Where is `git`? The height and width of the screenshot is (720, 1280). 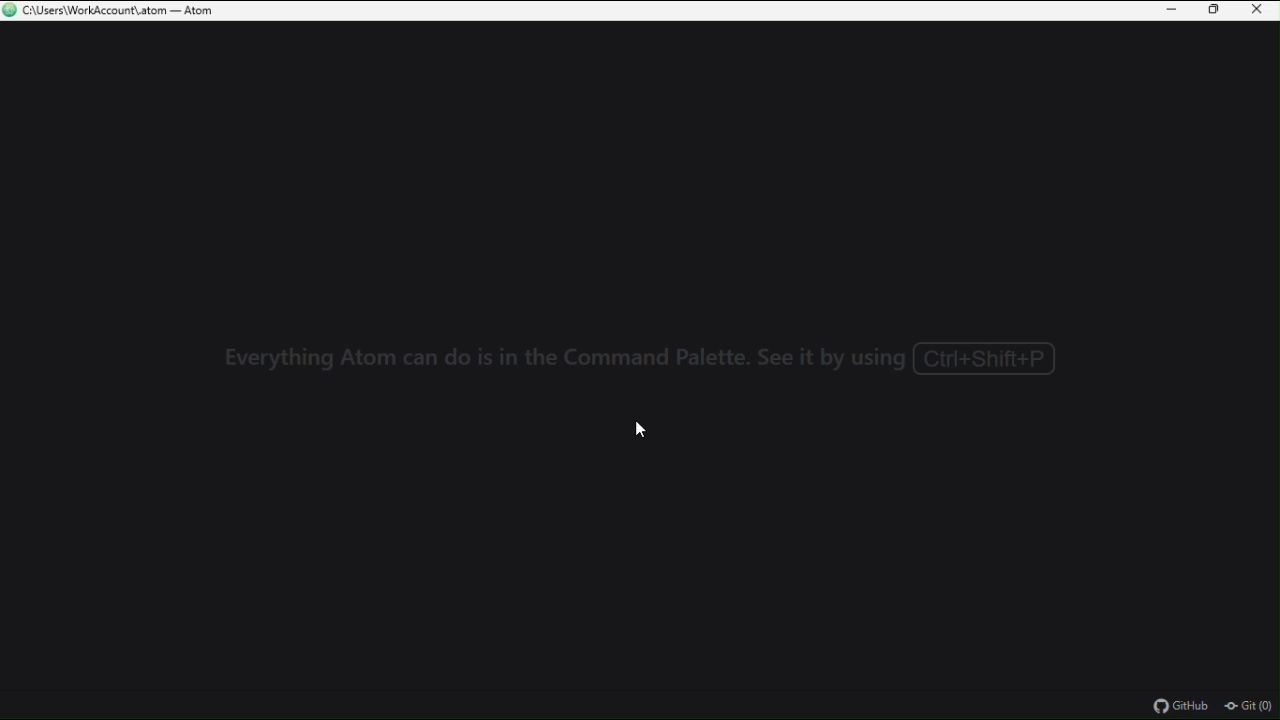
git is located at coordinates (1250, 707).